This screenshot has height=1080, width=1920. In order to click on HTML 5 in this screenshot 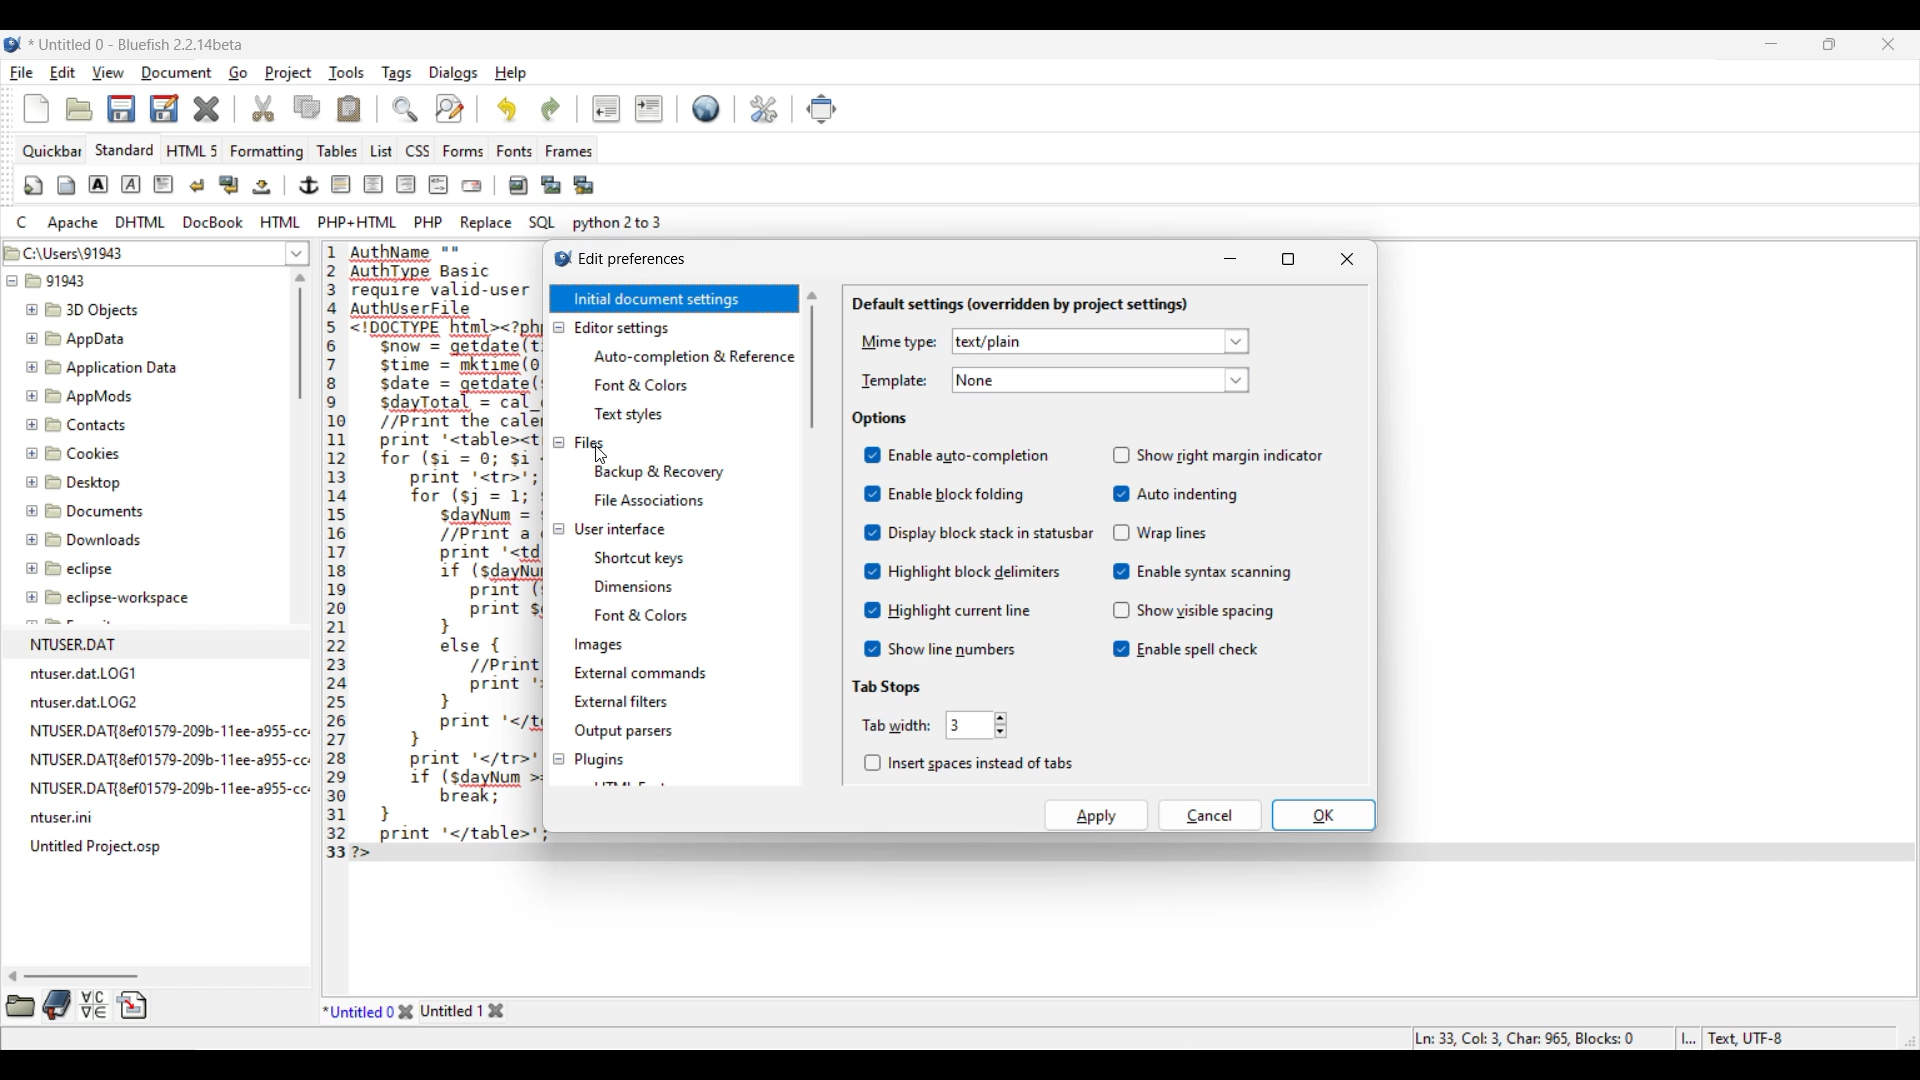, I will do `click(192, 150)`.